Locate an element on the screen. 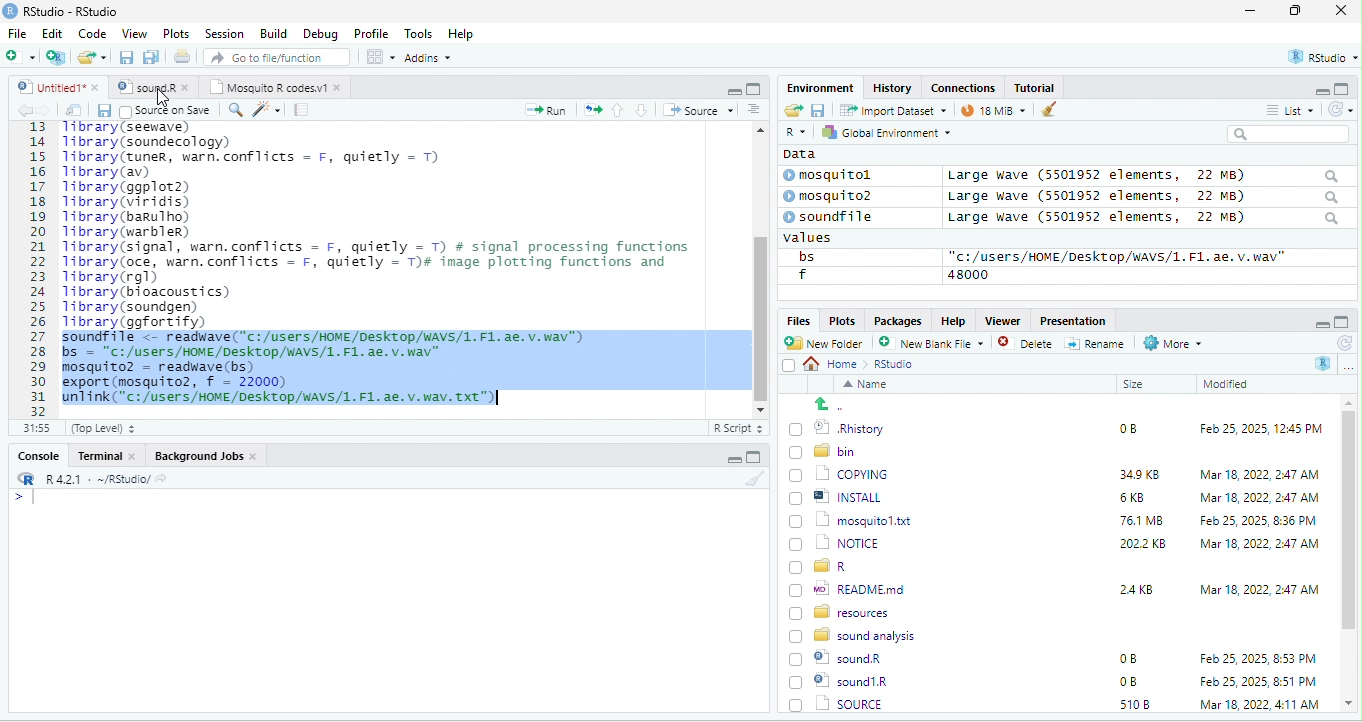  new is located at coordinates (20, 55).